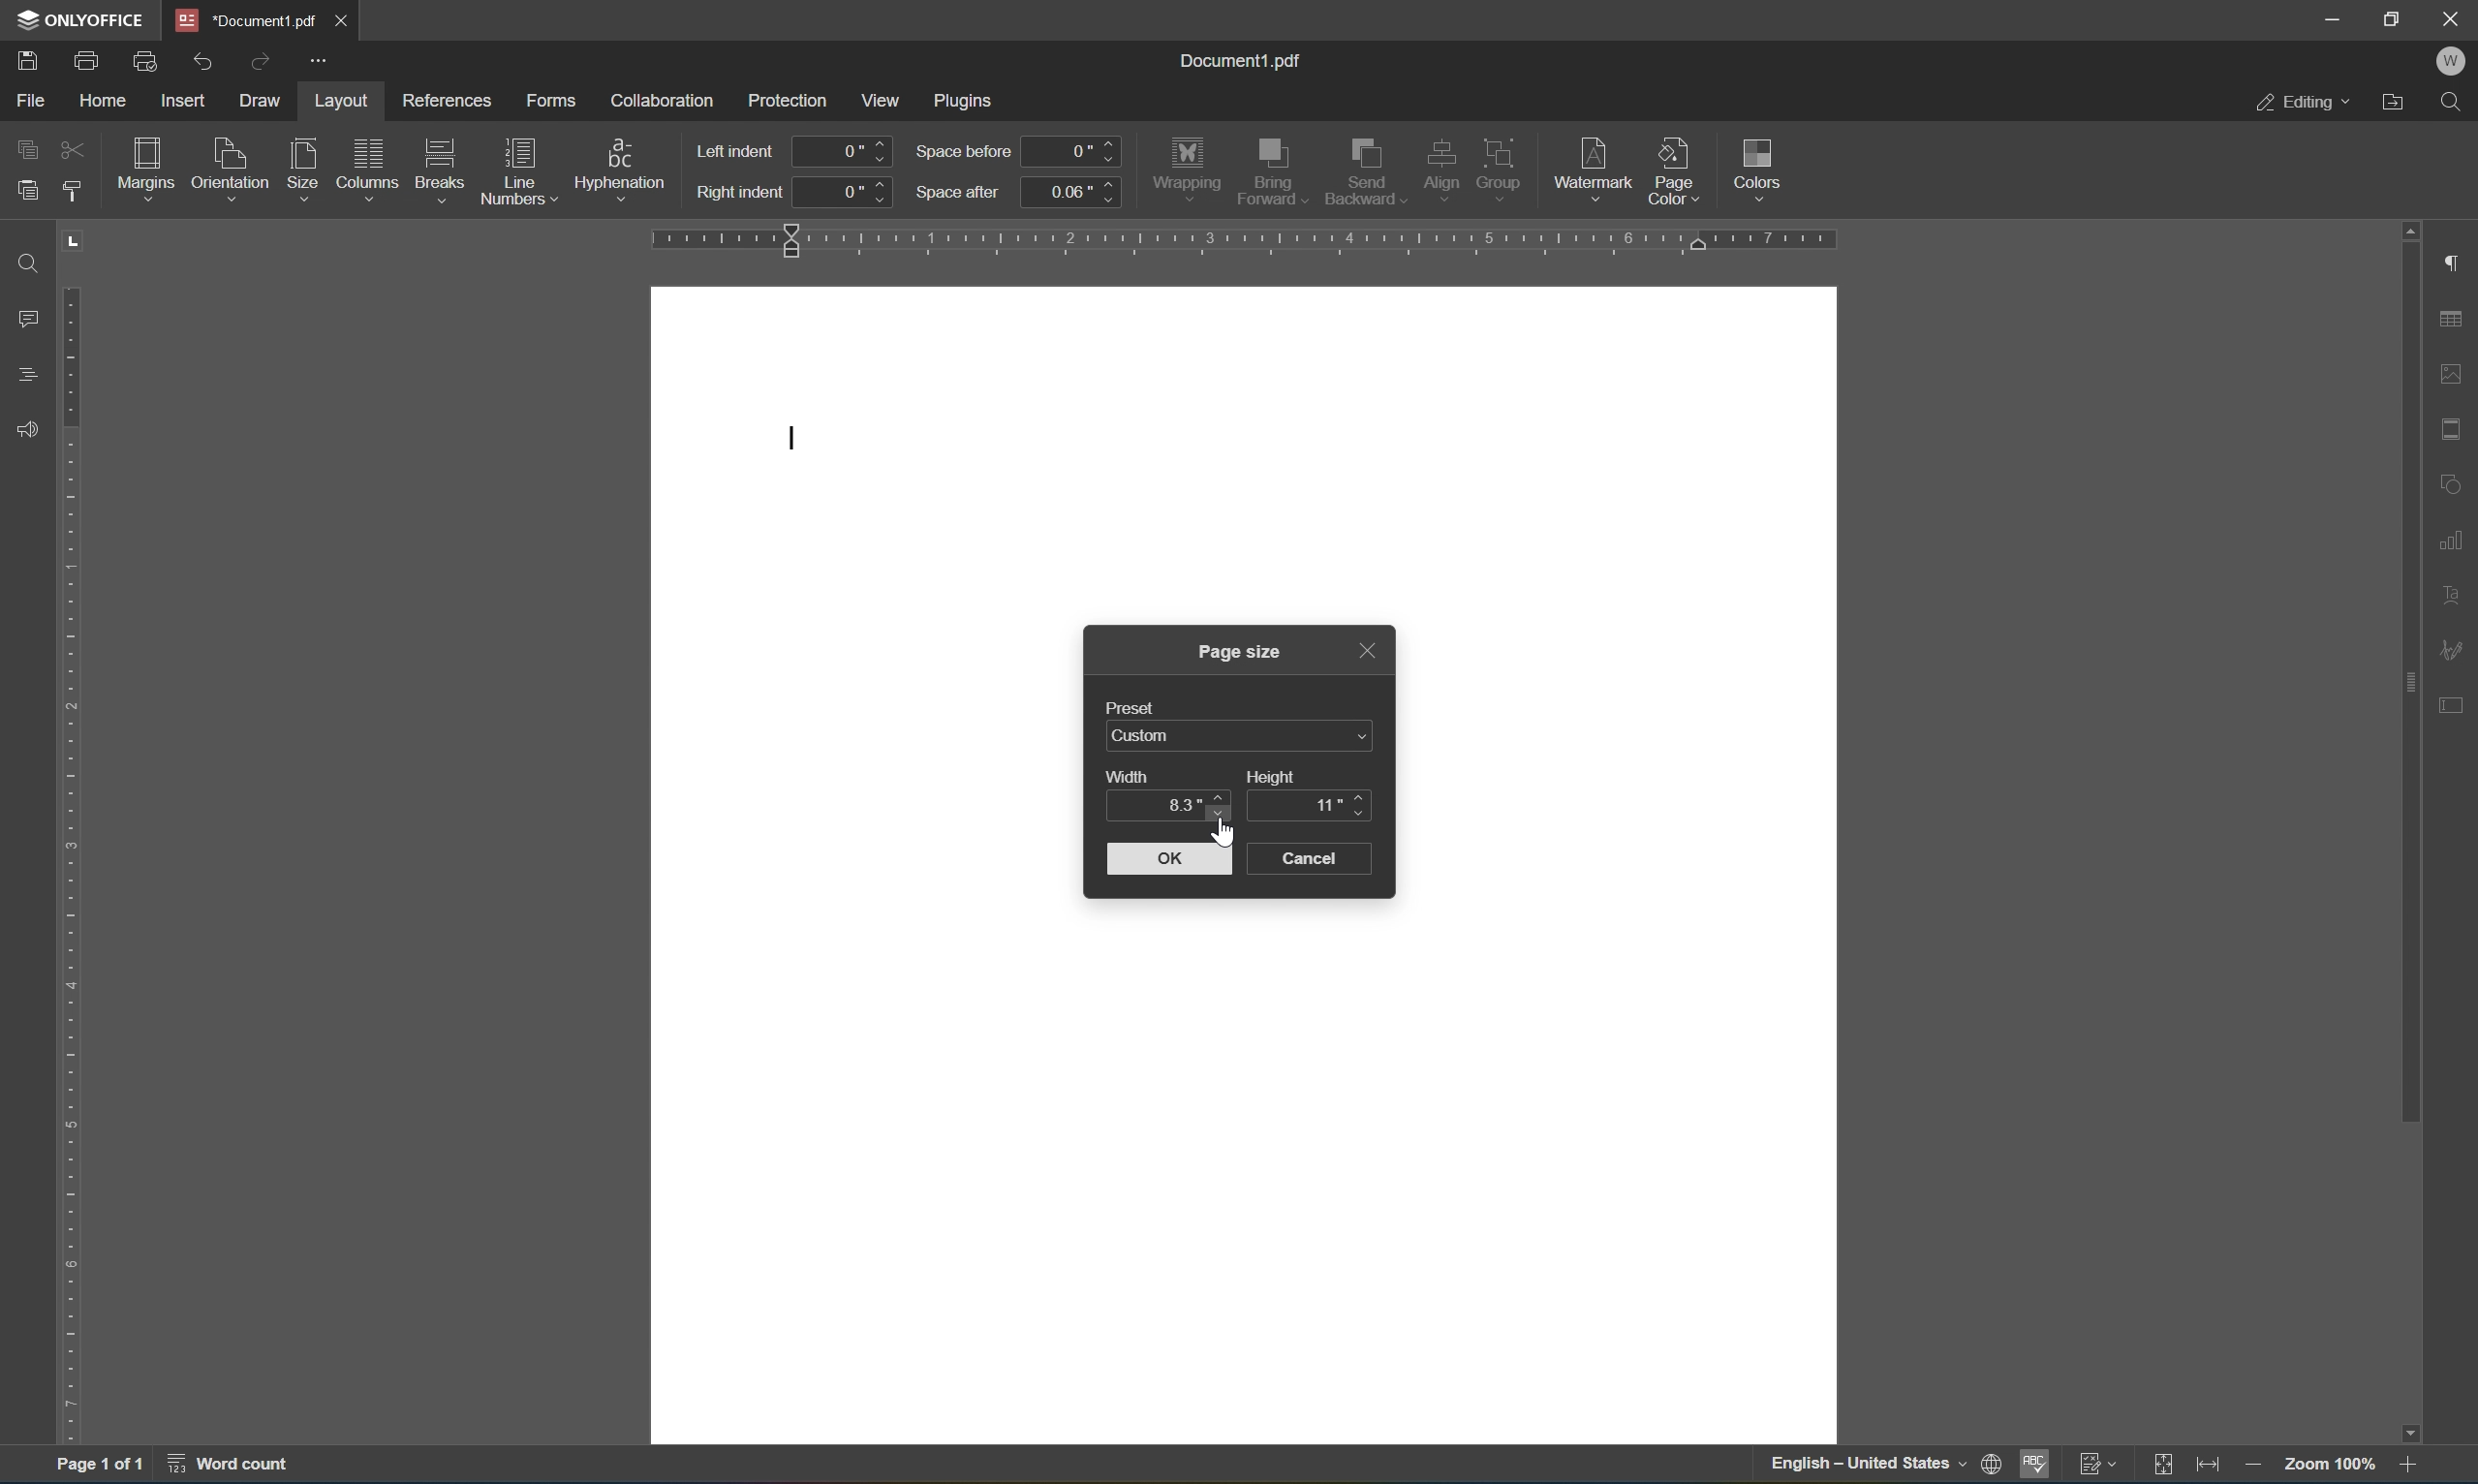 Image resolution: width=2478 pixels, height=1484 pixels. What do you see at coordinates (67, 866) in the screenshot?
I see `ruler` at bounding box center [67, 866].